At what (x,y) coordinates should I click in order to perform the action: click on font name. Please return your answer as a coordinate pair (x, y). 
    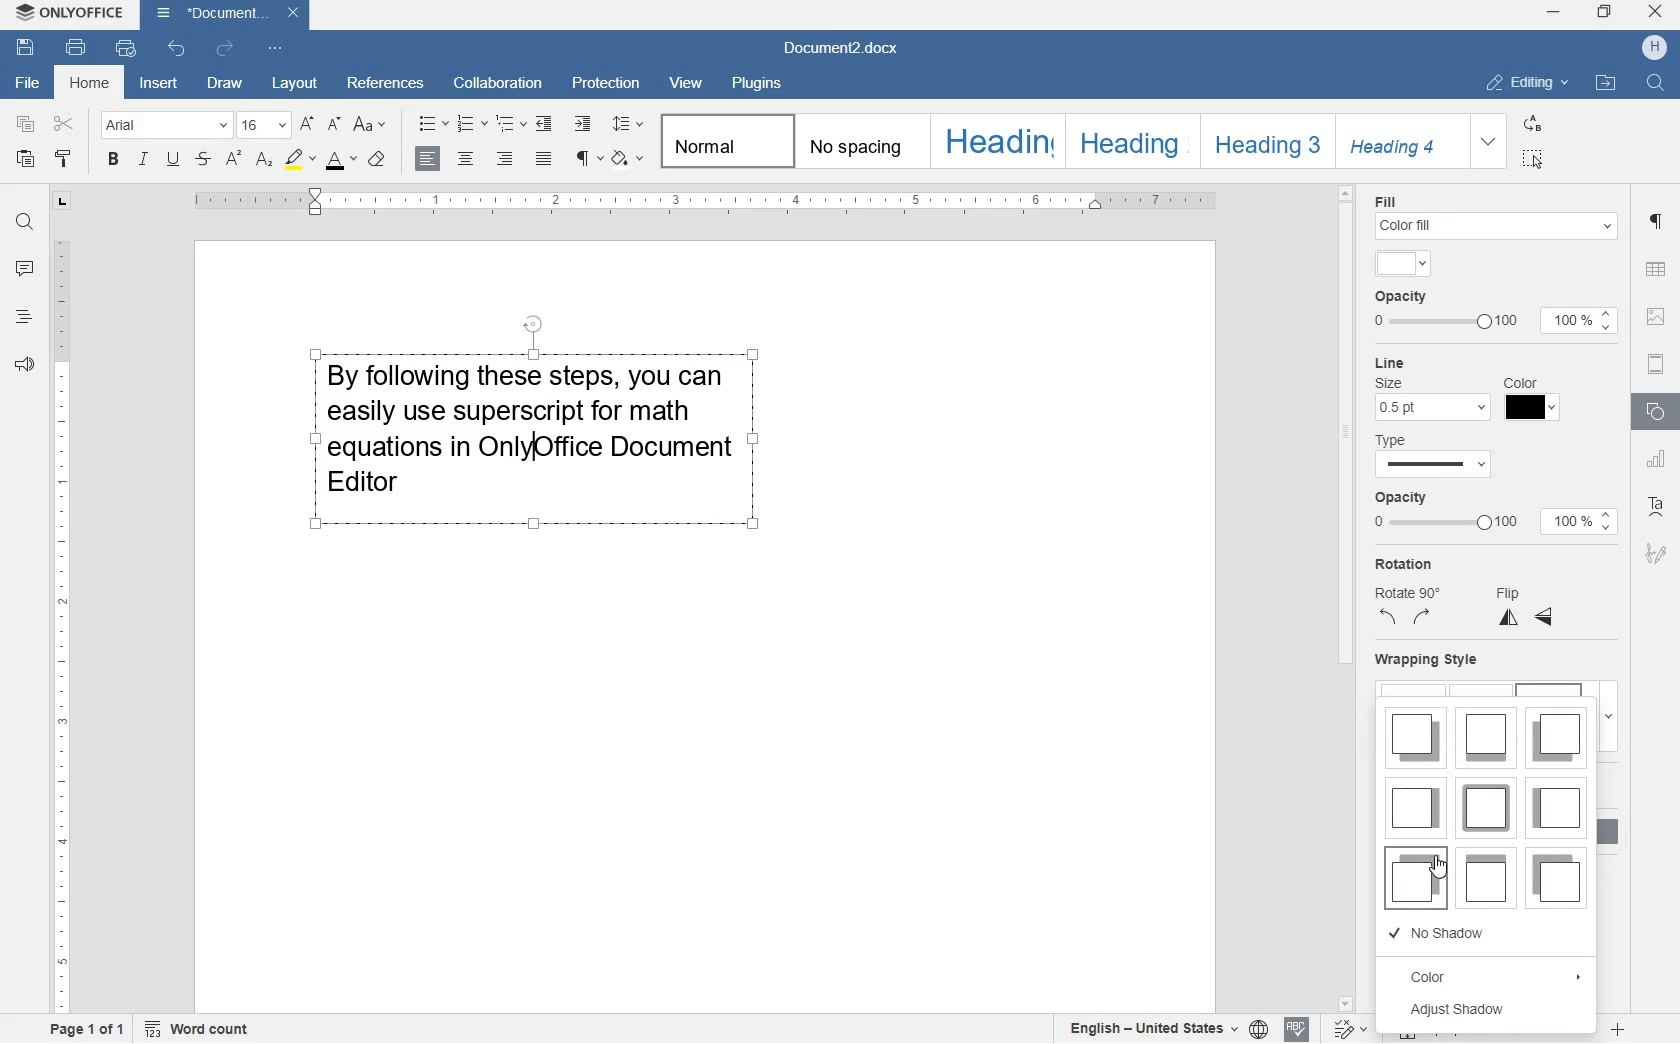
    Looking at the image, I should click on (162, 124).